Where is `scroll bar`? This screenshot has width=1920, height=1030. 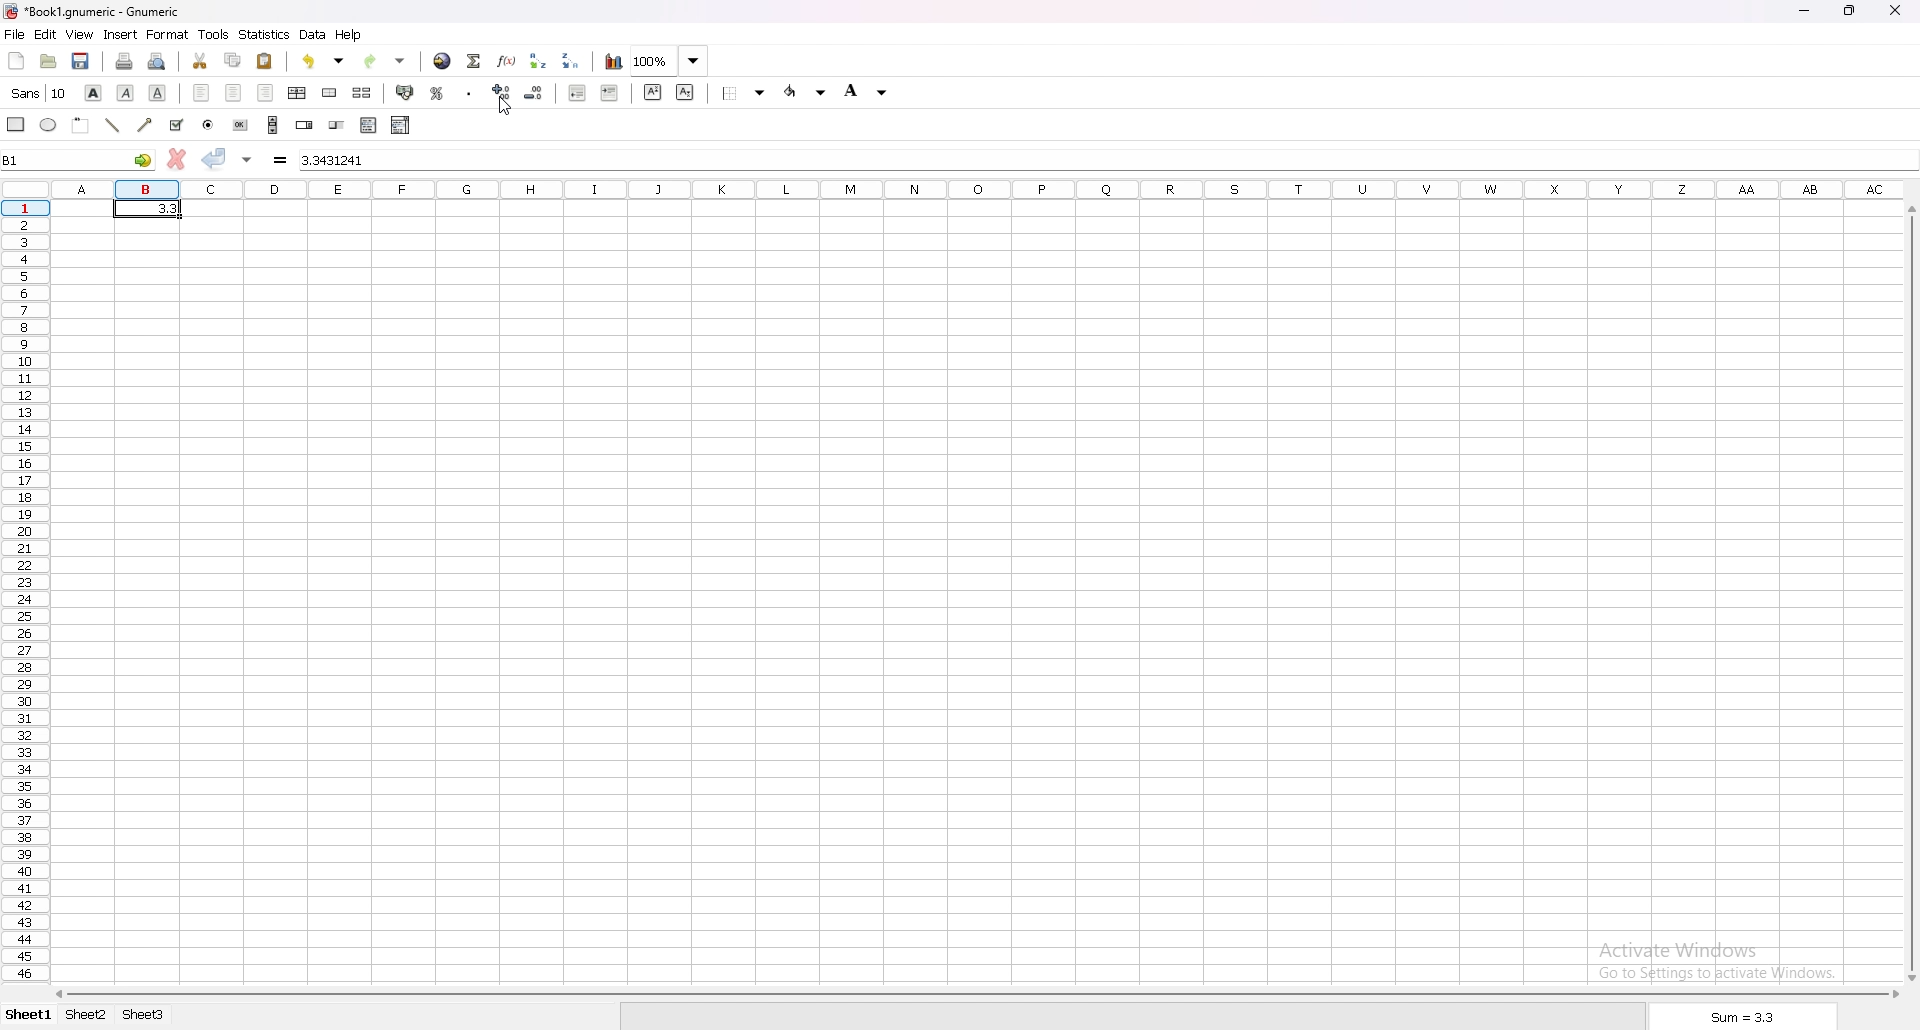 scroll bar is located at coordinates (1909, 590).